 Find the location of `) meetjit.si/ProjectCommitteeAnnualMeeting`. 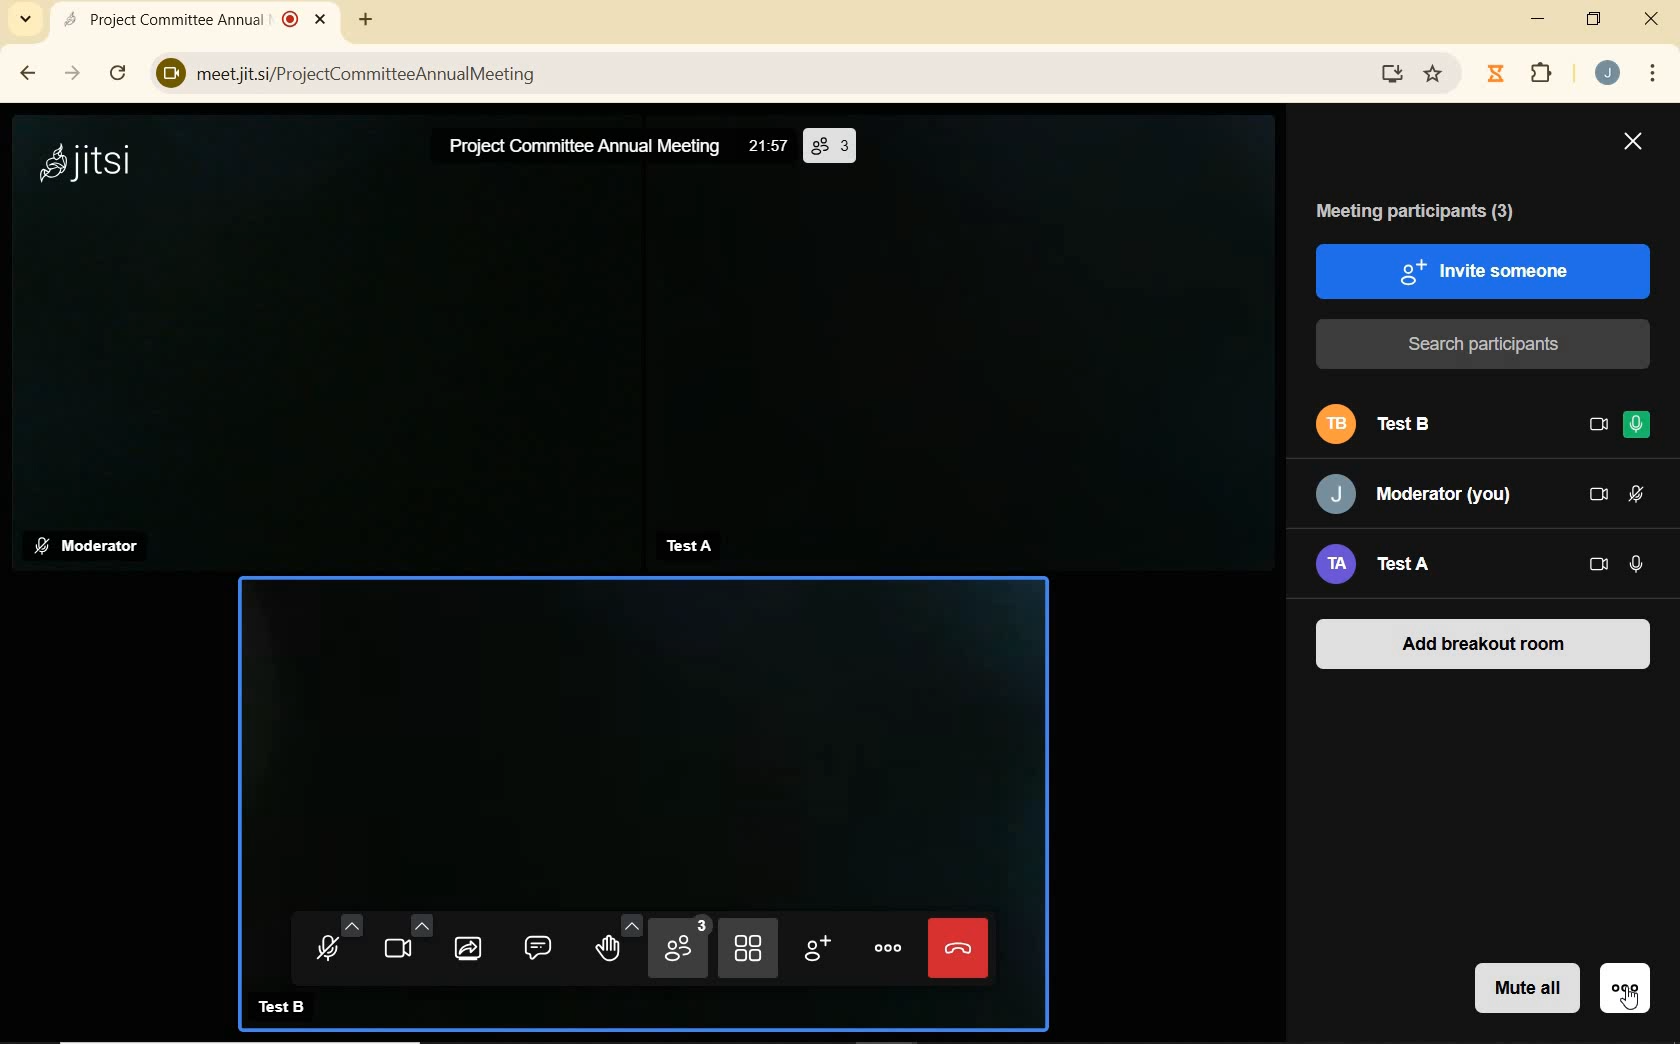

) meetjit.si/ProjectCommitteeAnnualMeeting is located at coordinates (765, 75).